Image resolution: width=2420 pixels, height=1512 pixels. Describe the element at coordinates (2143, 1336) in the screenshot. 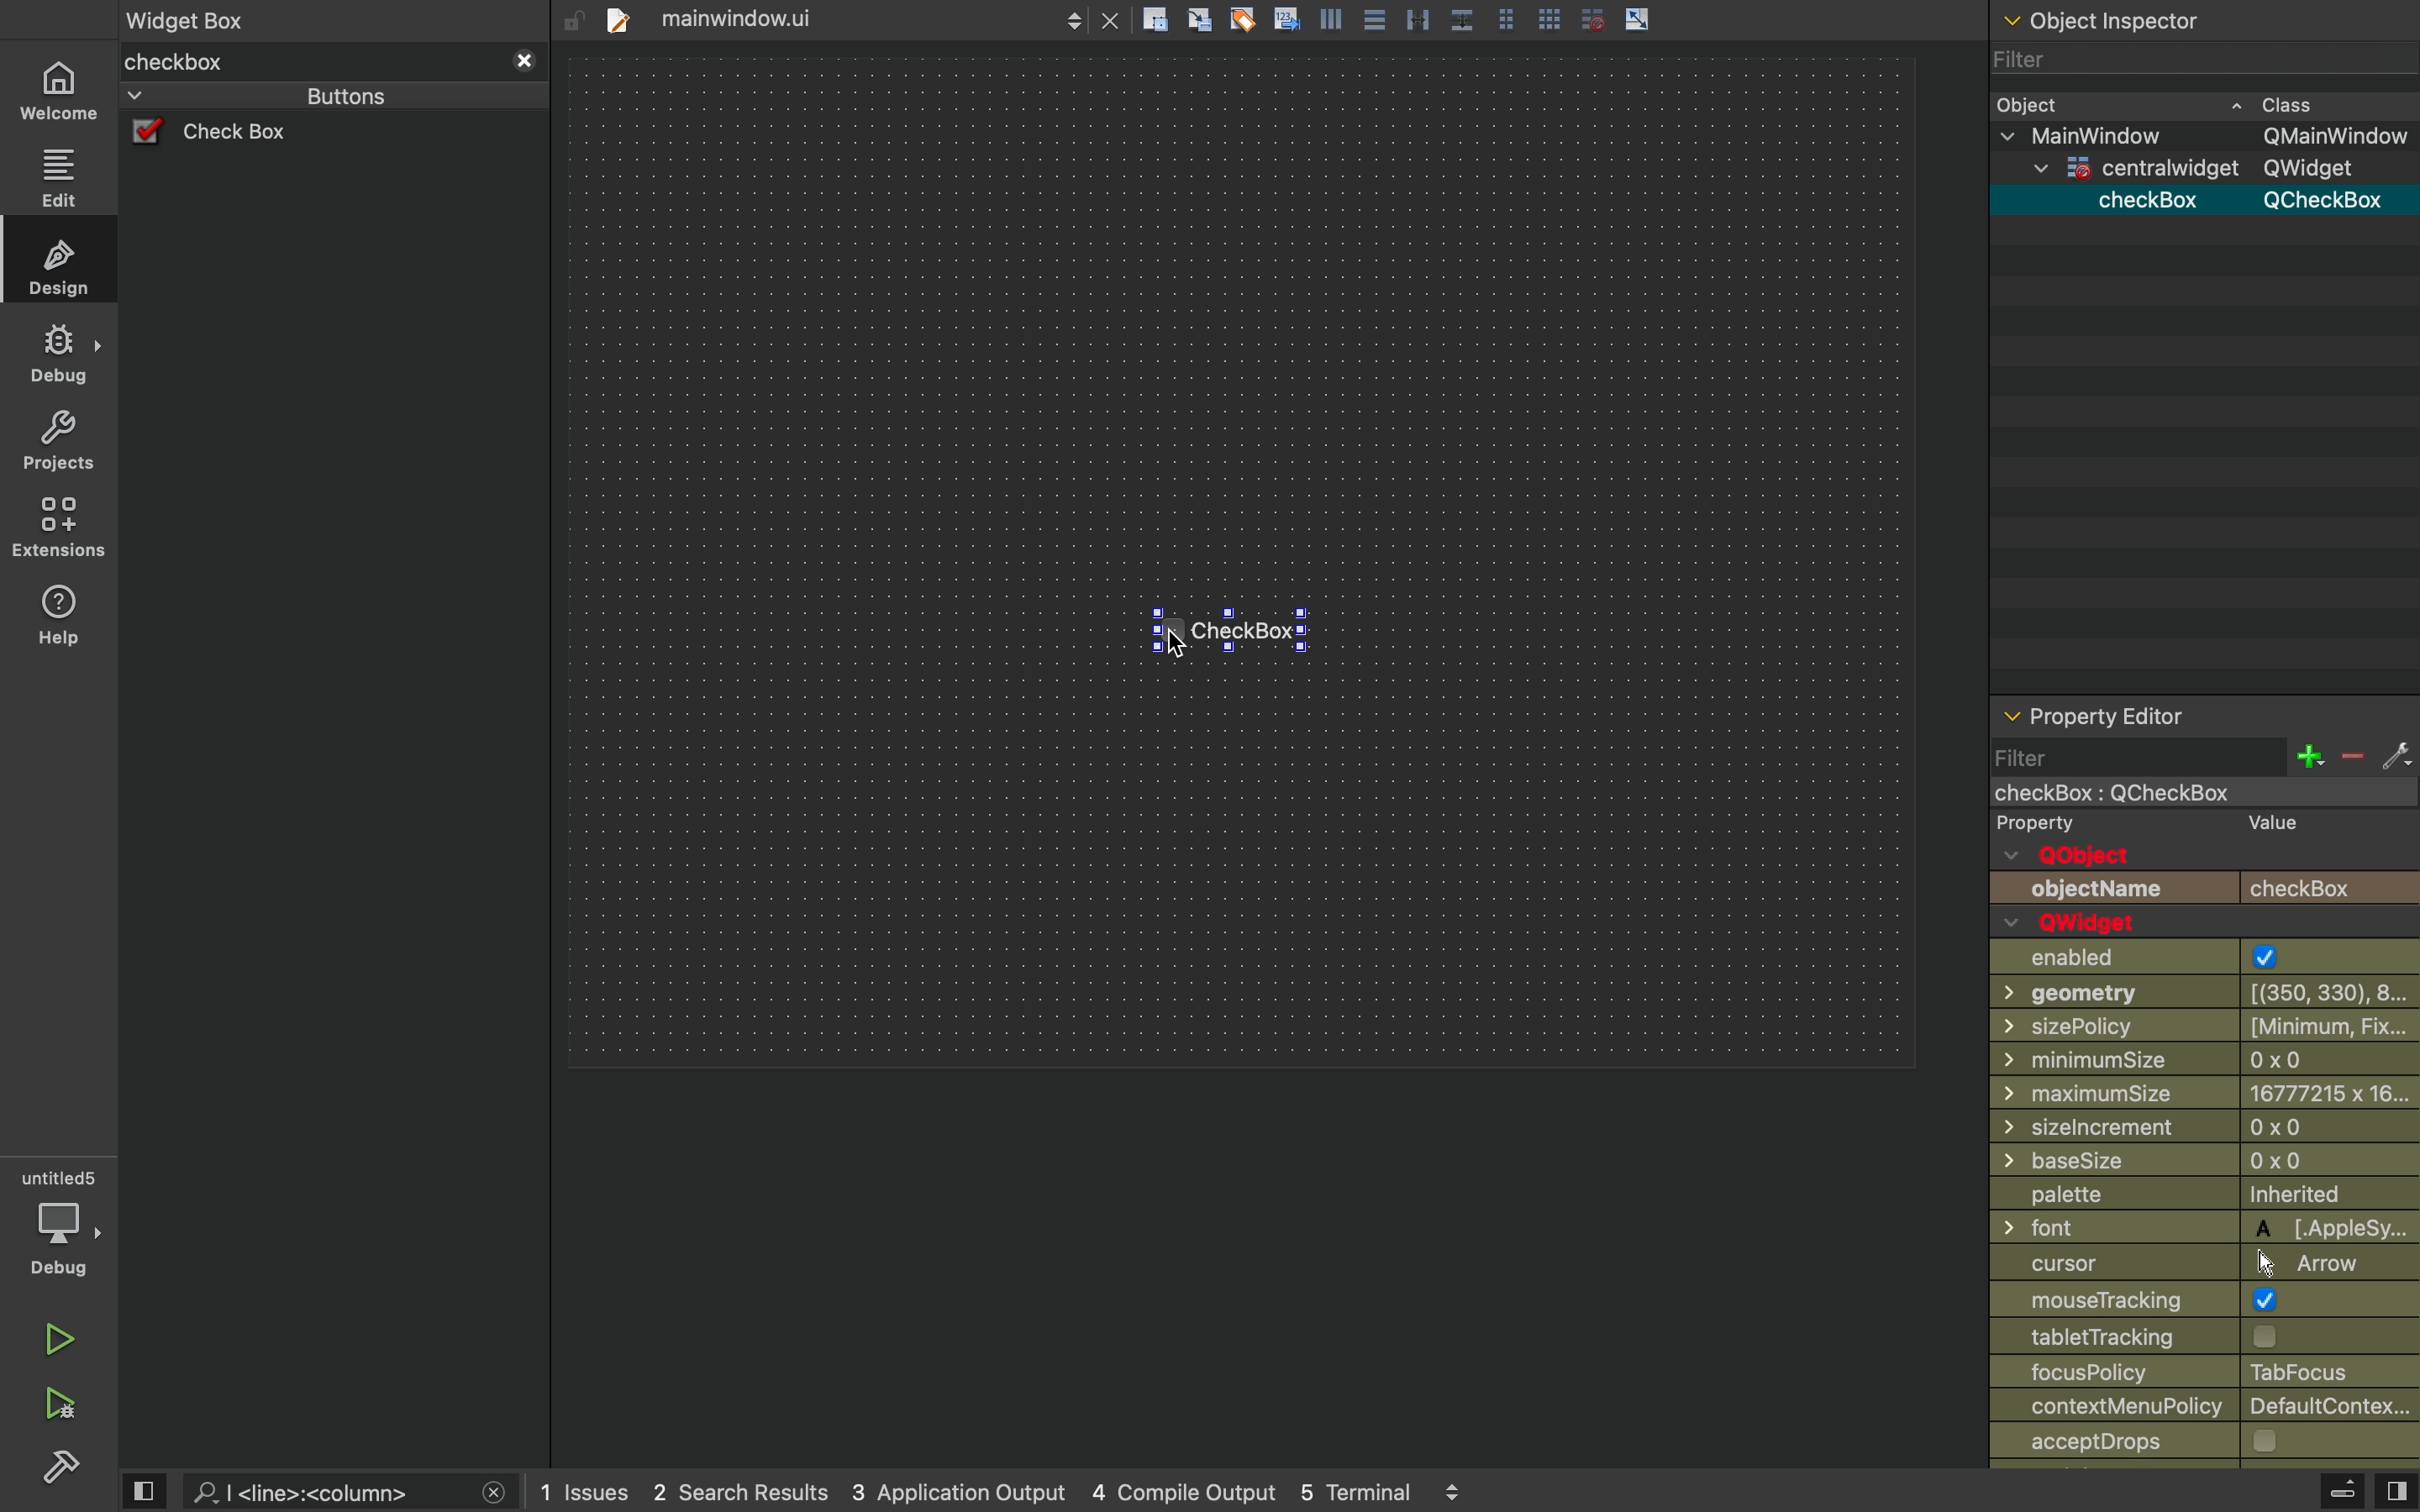

I see `table tracking` at that location.